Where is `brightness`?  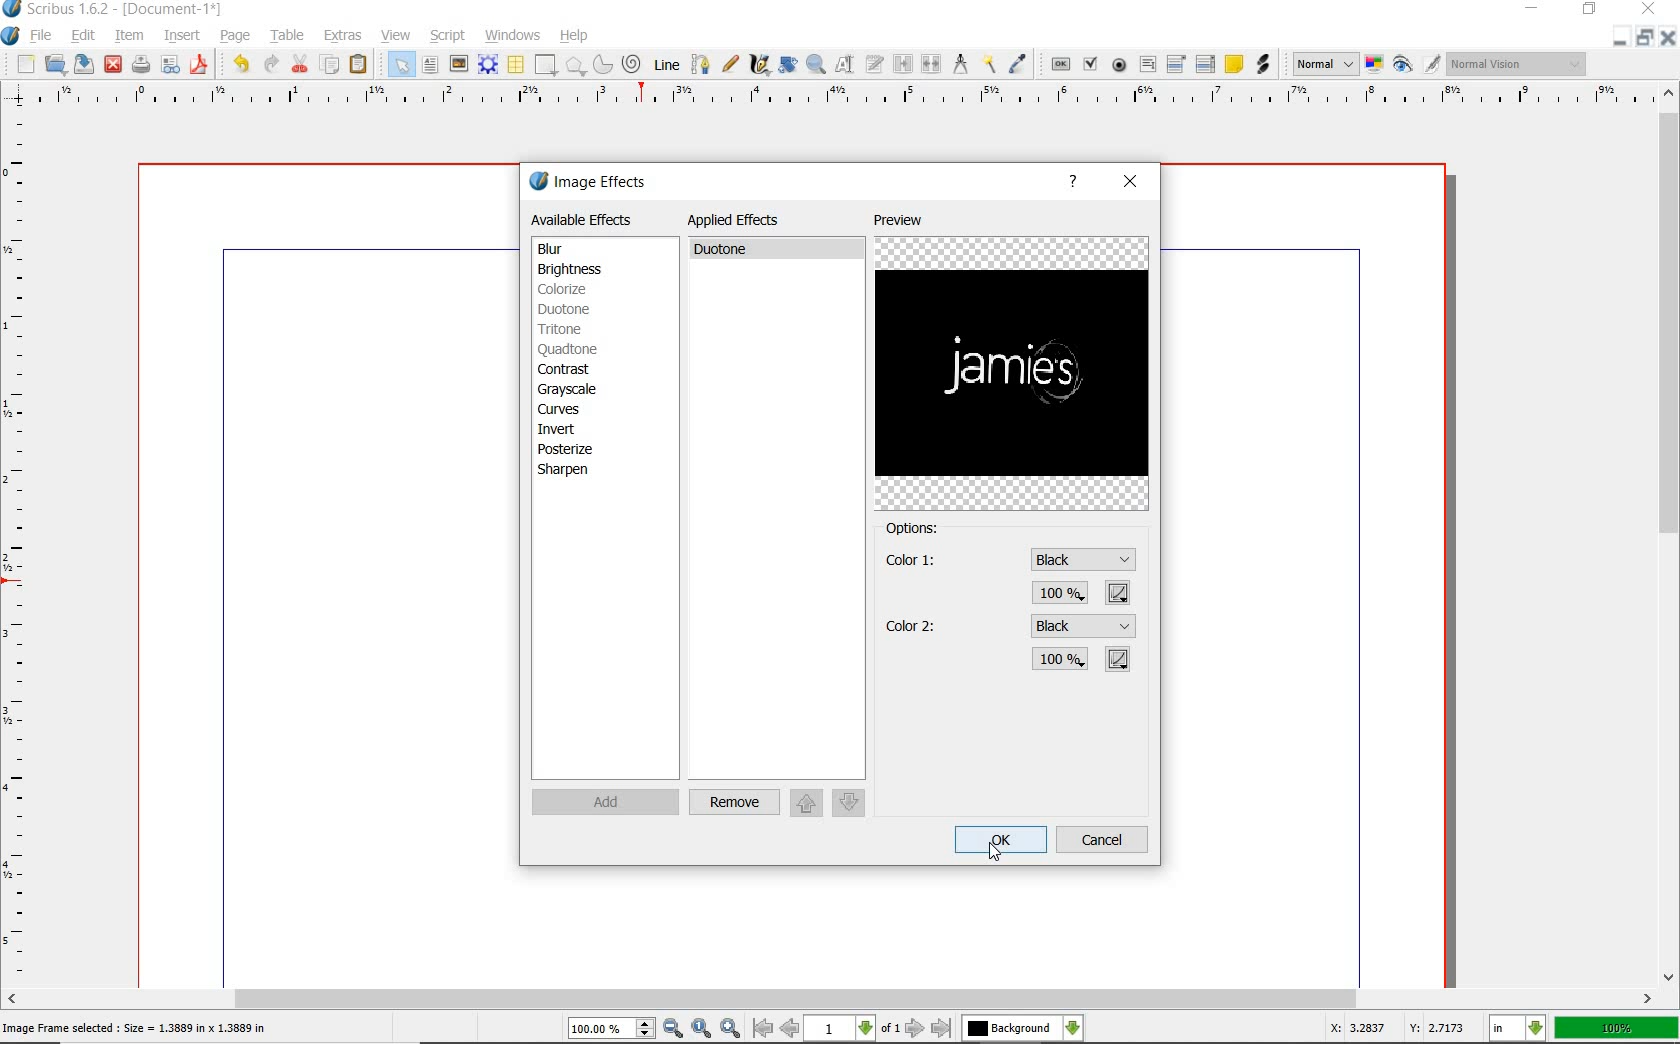
brightness is located at coordinates (579, 268).